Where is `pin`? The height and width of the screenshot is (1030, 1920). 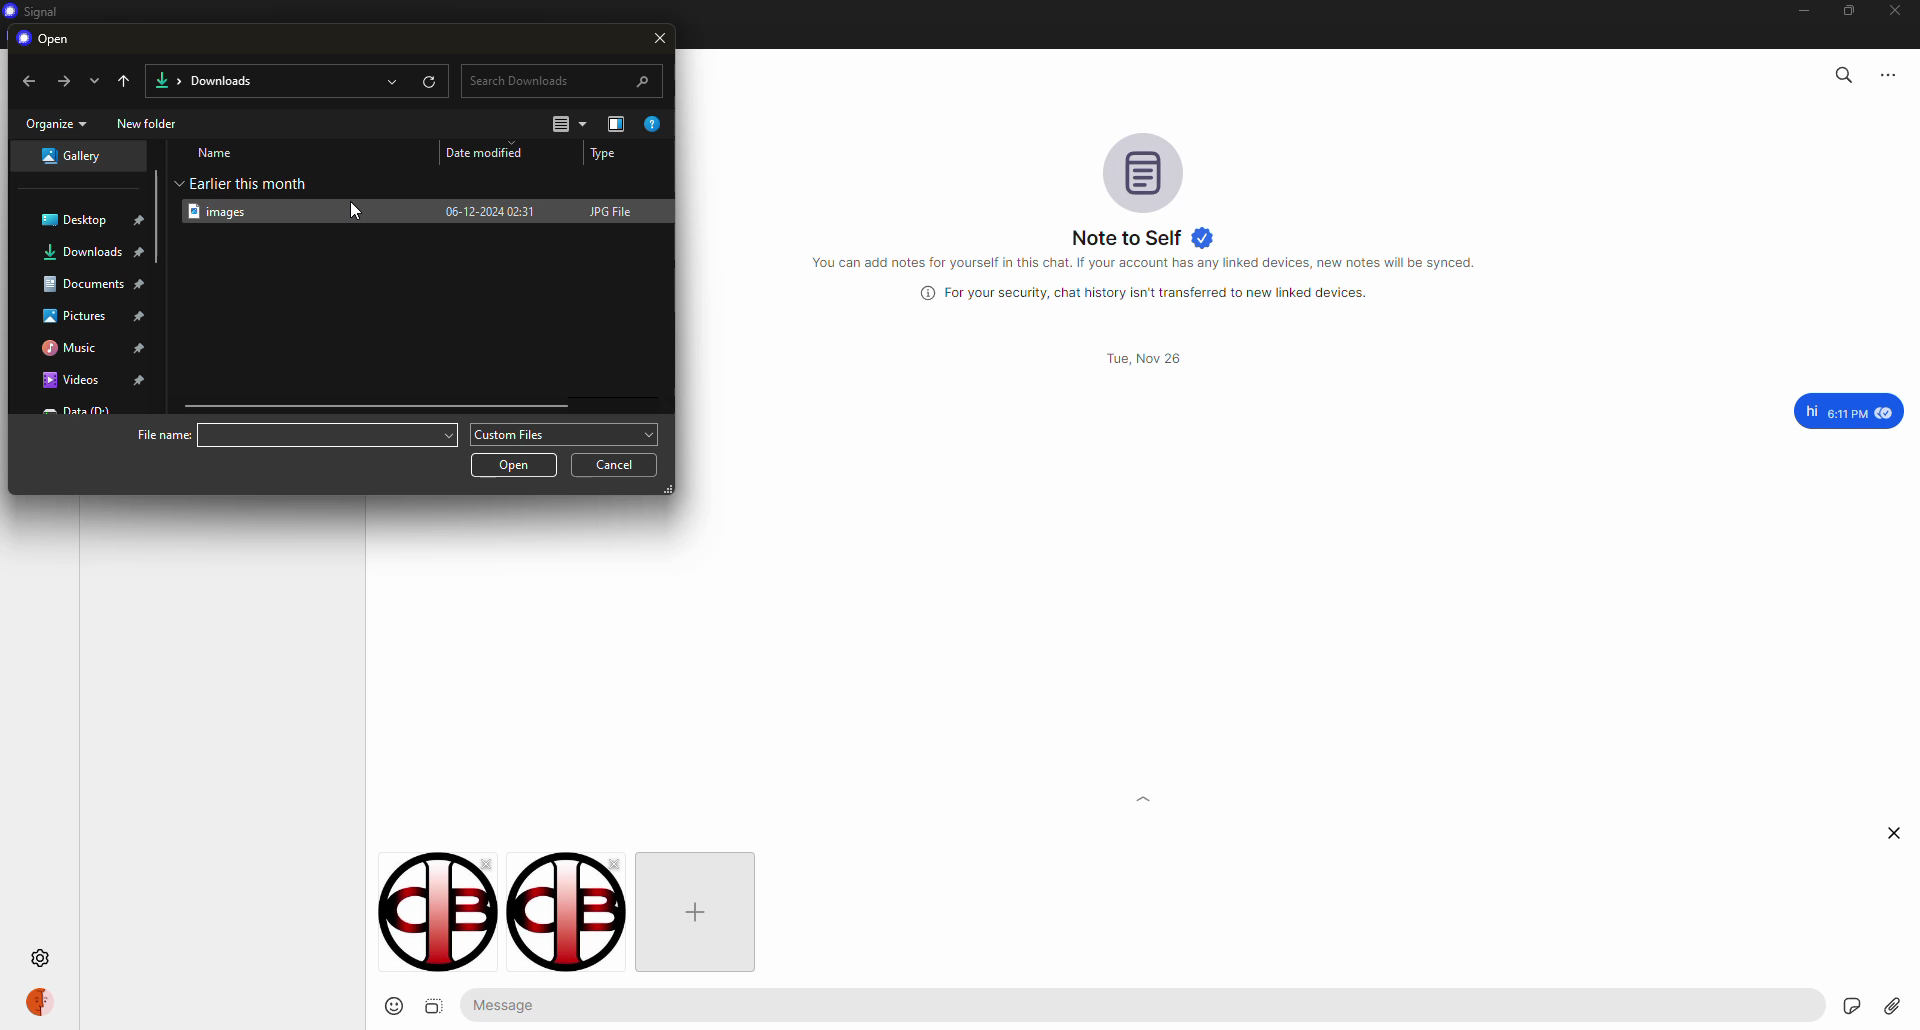
pin is located at coordinates (141, 318).